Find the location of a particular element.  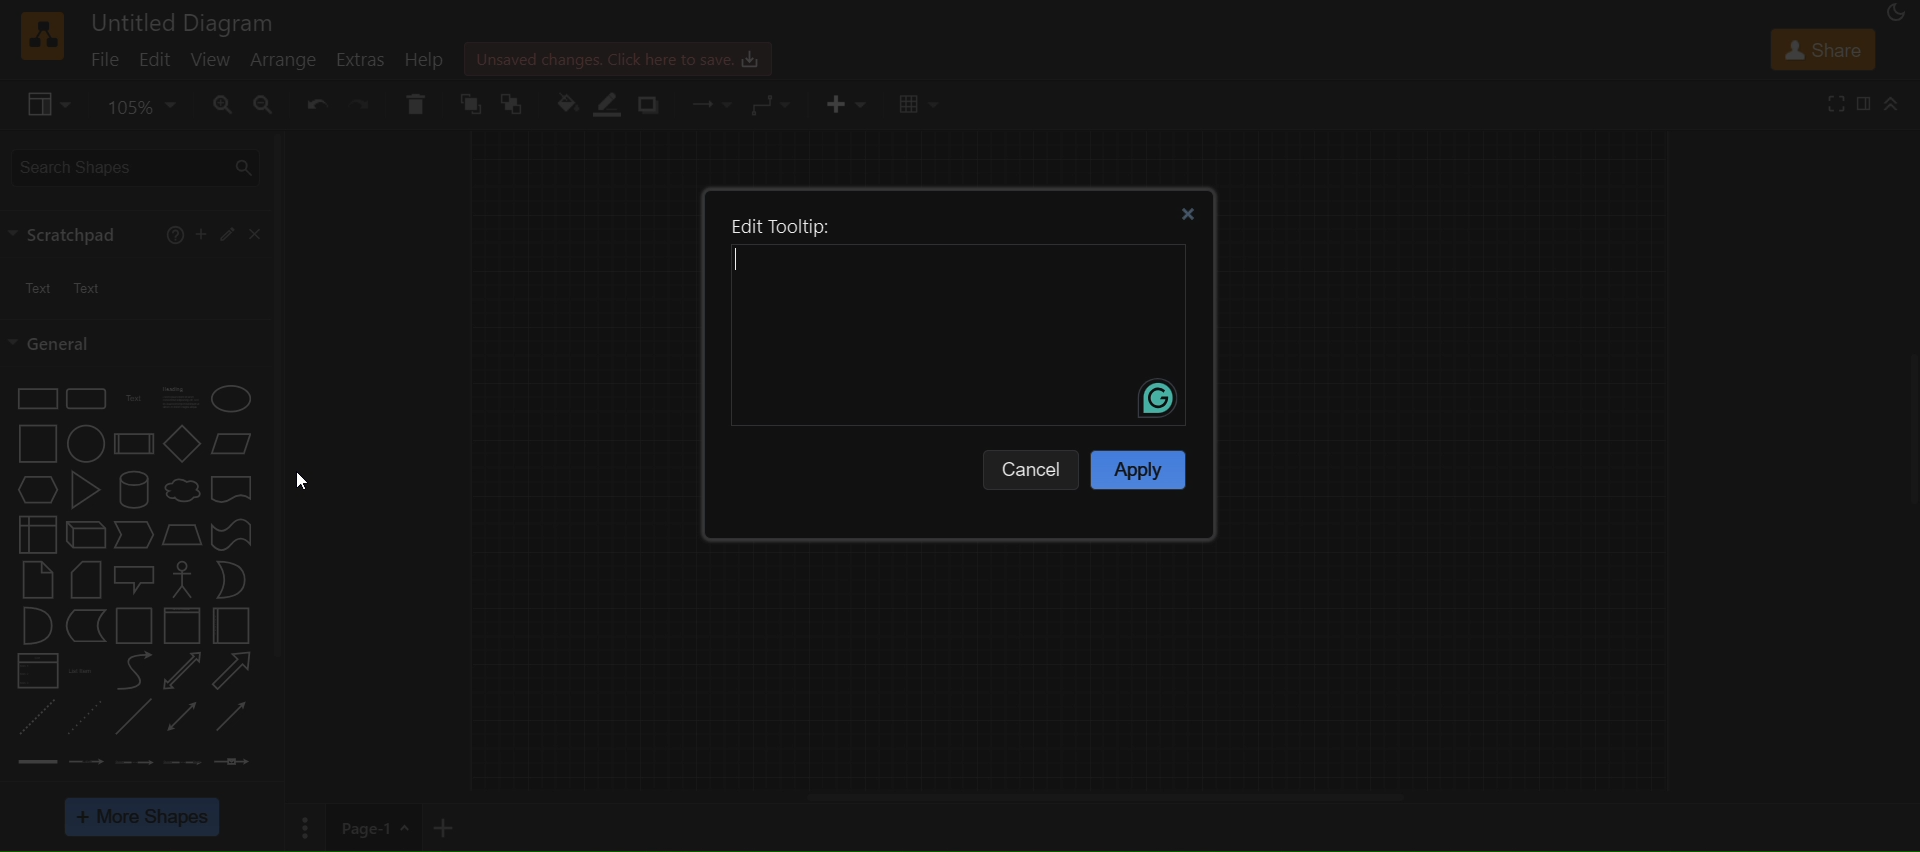

dotted line is located at coordinates (87, 718).